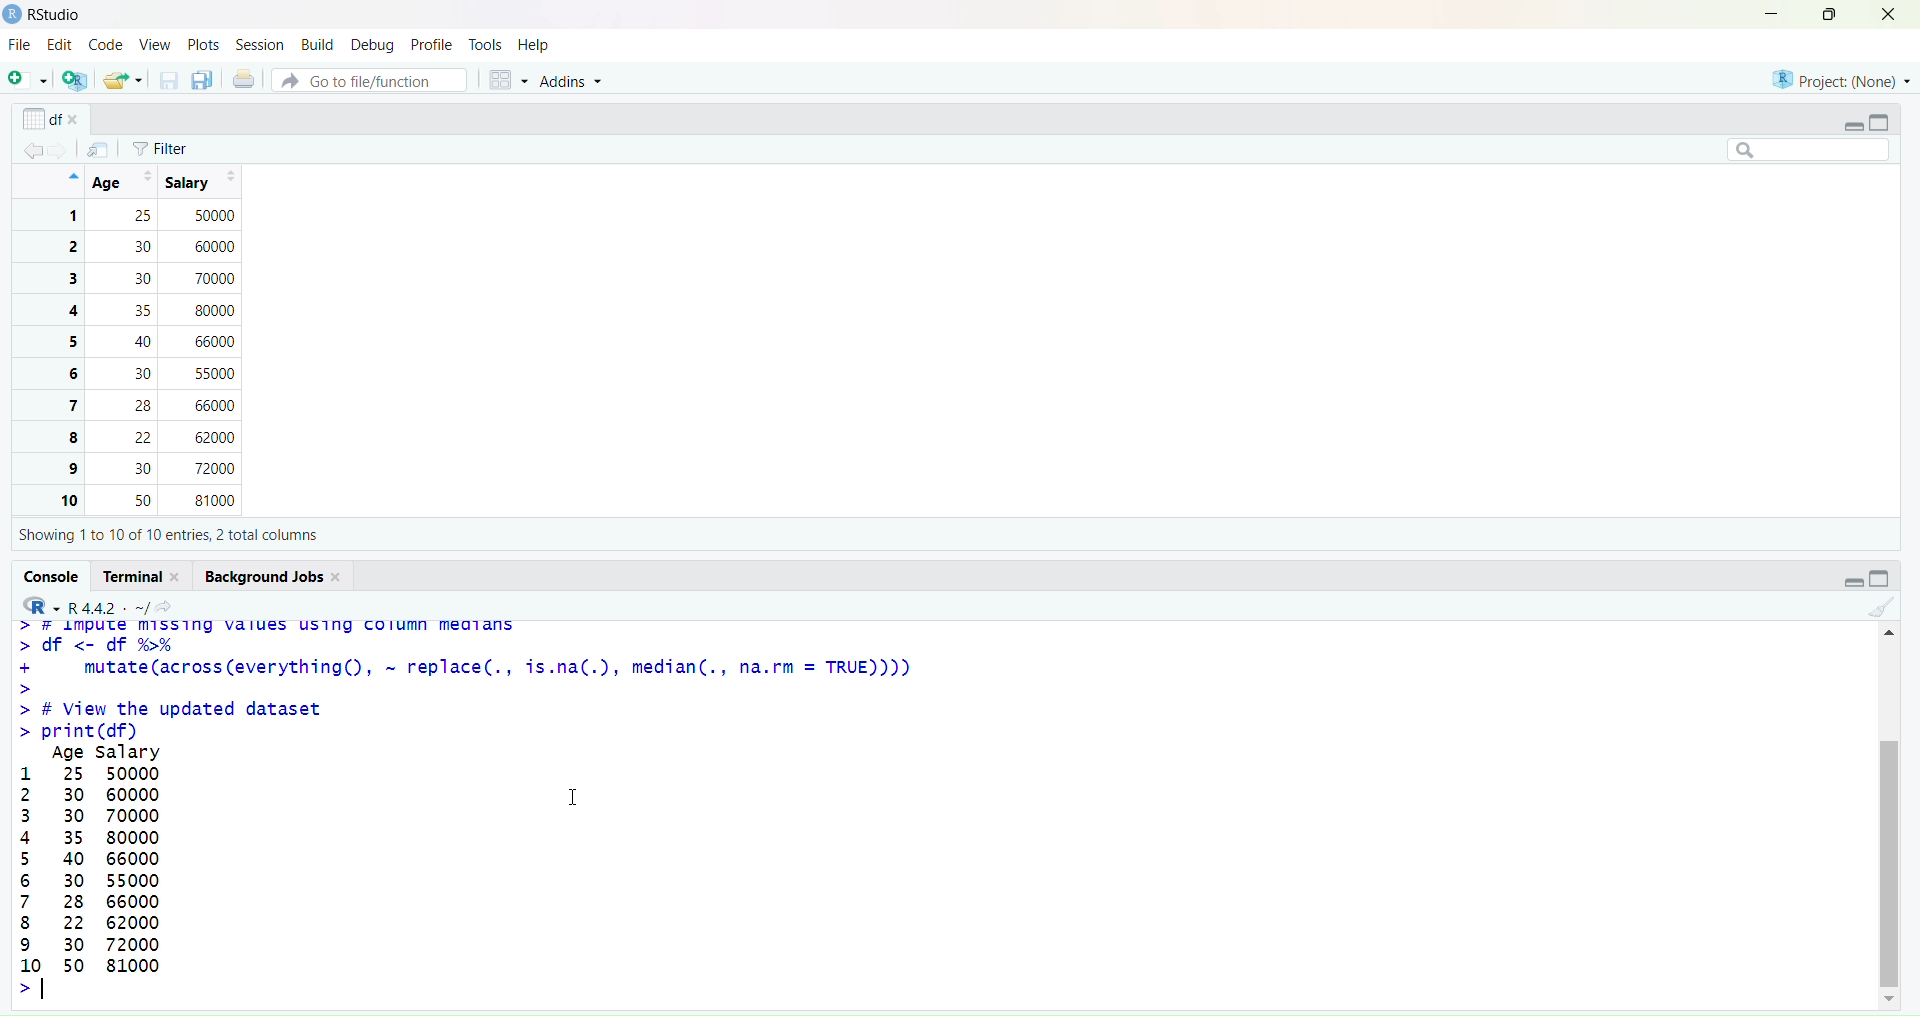  What do you see at coordinates (1840, 78) in the screenshot?
I see `project(None)` at bounding box center [1840, 78].